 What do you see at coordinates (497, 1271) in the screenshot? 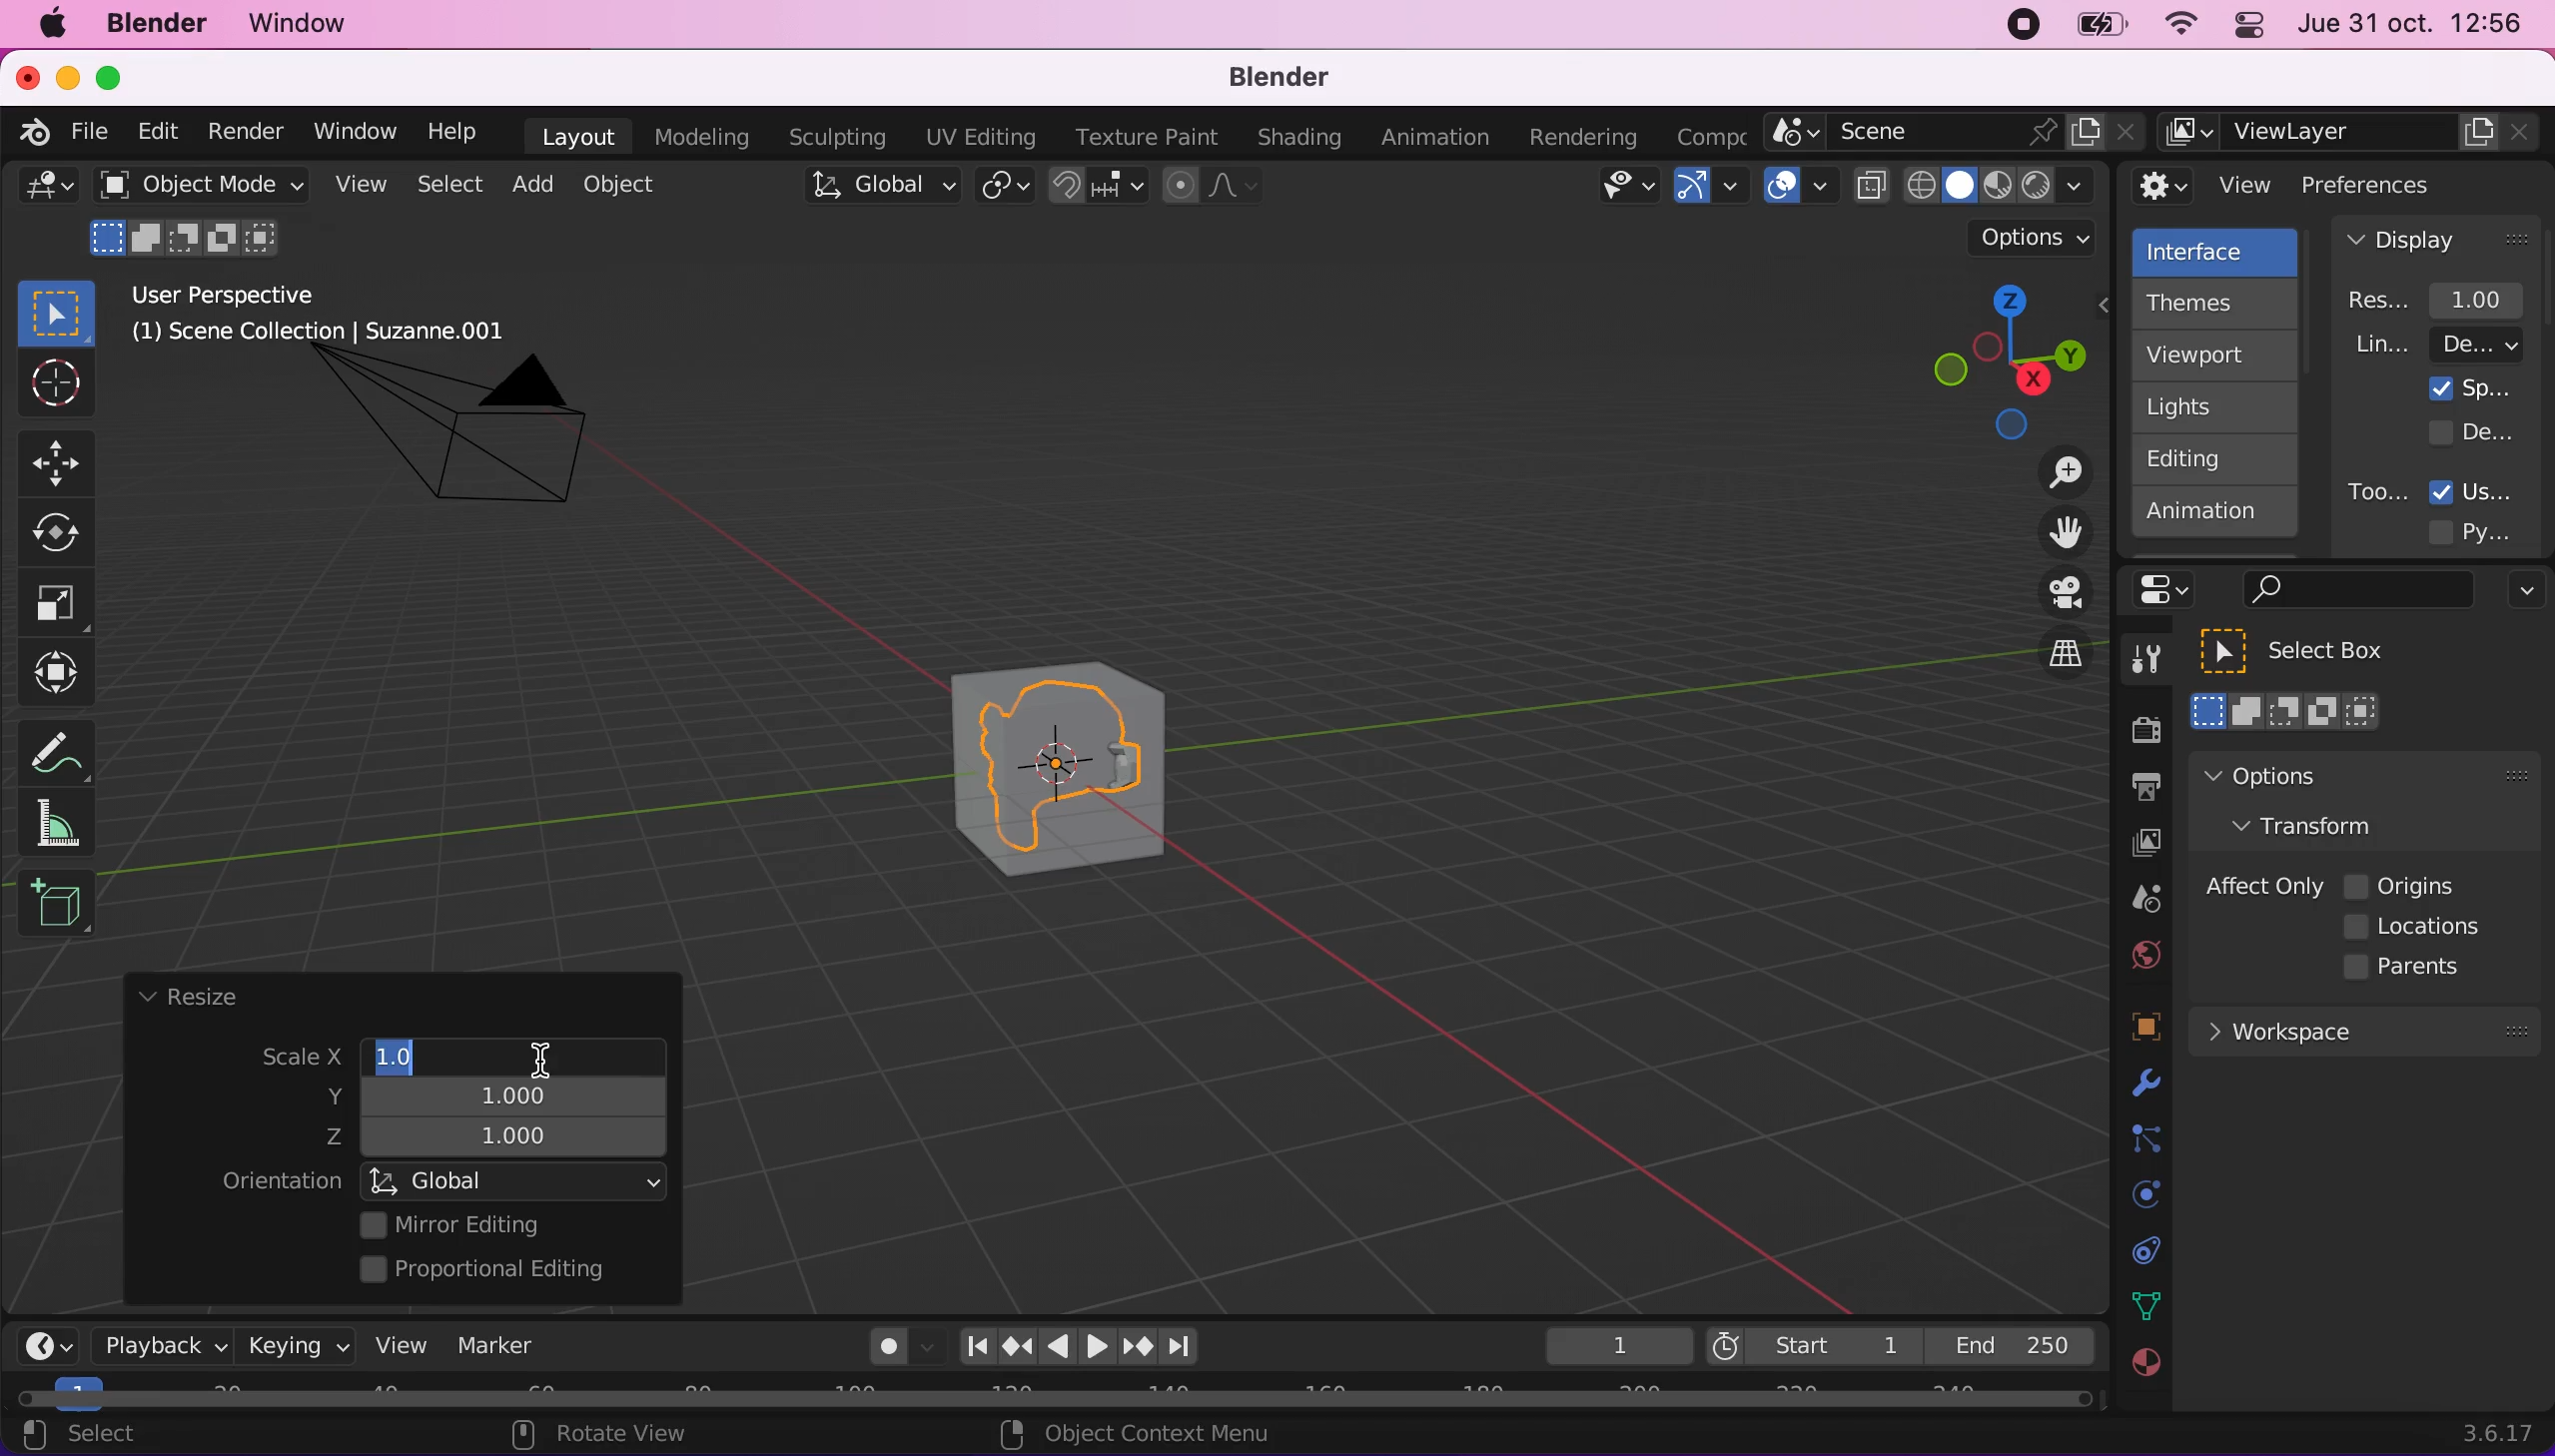
I see `proportional editing` at bounding box center [497, 1271].